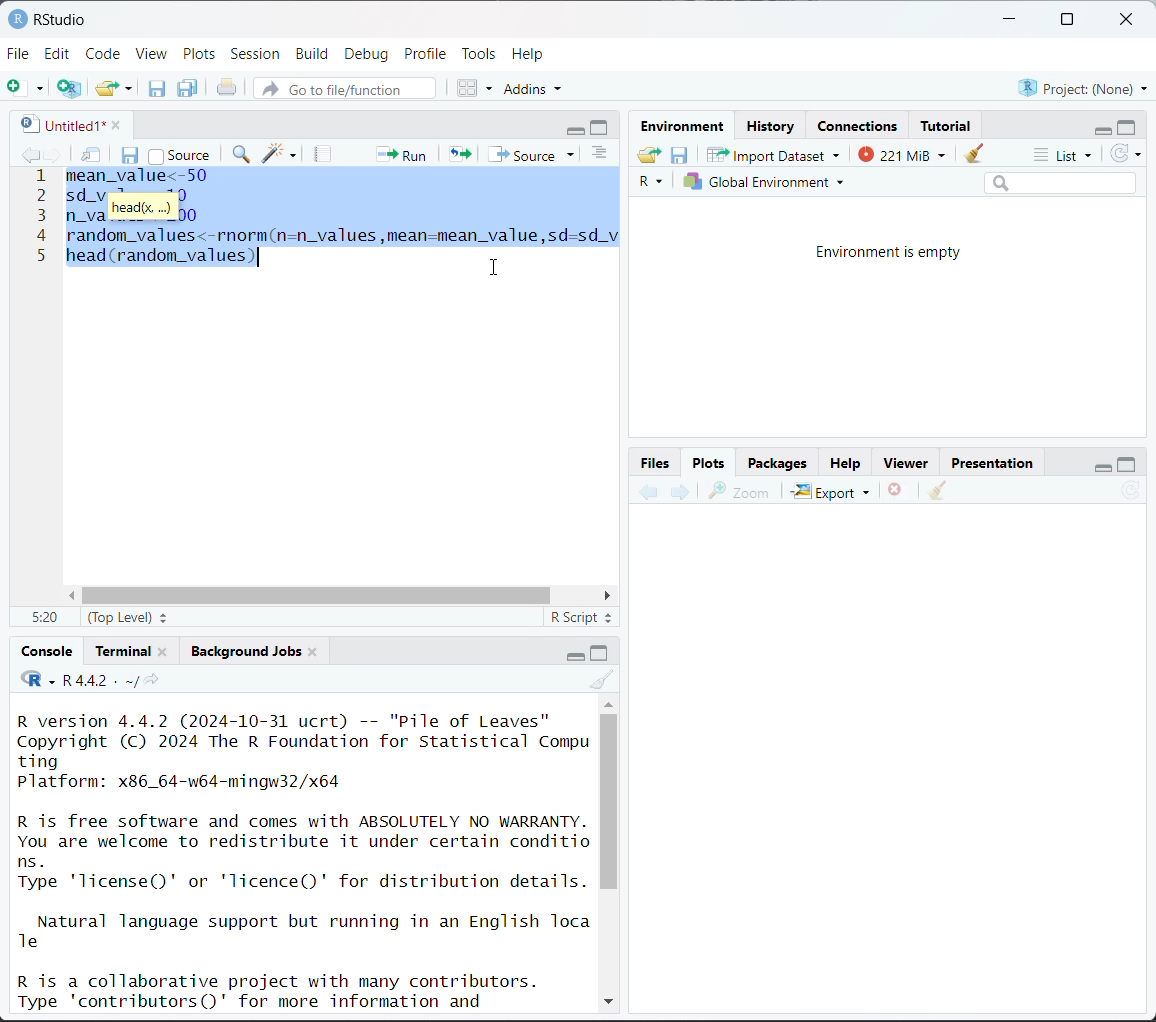 The height and width of the screenshot is (1022, 1156). I want to click on show document outline, so click(603, 155).